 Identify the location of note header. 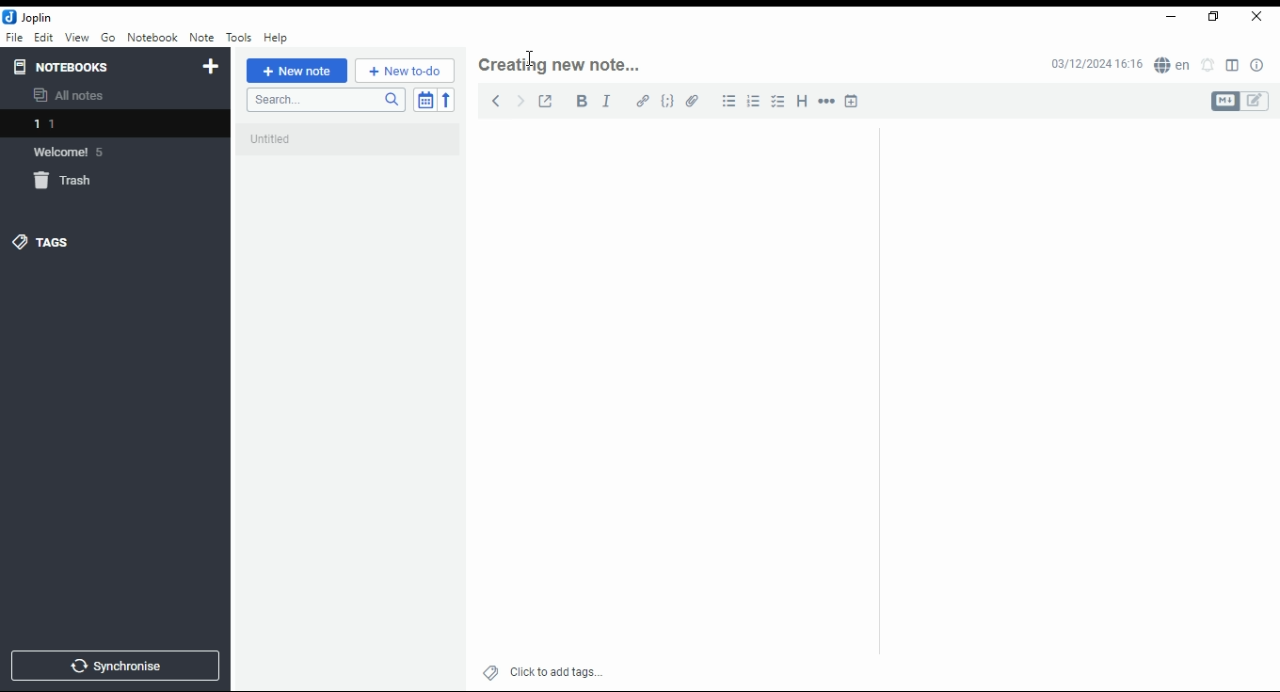
(563, 65).